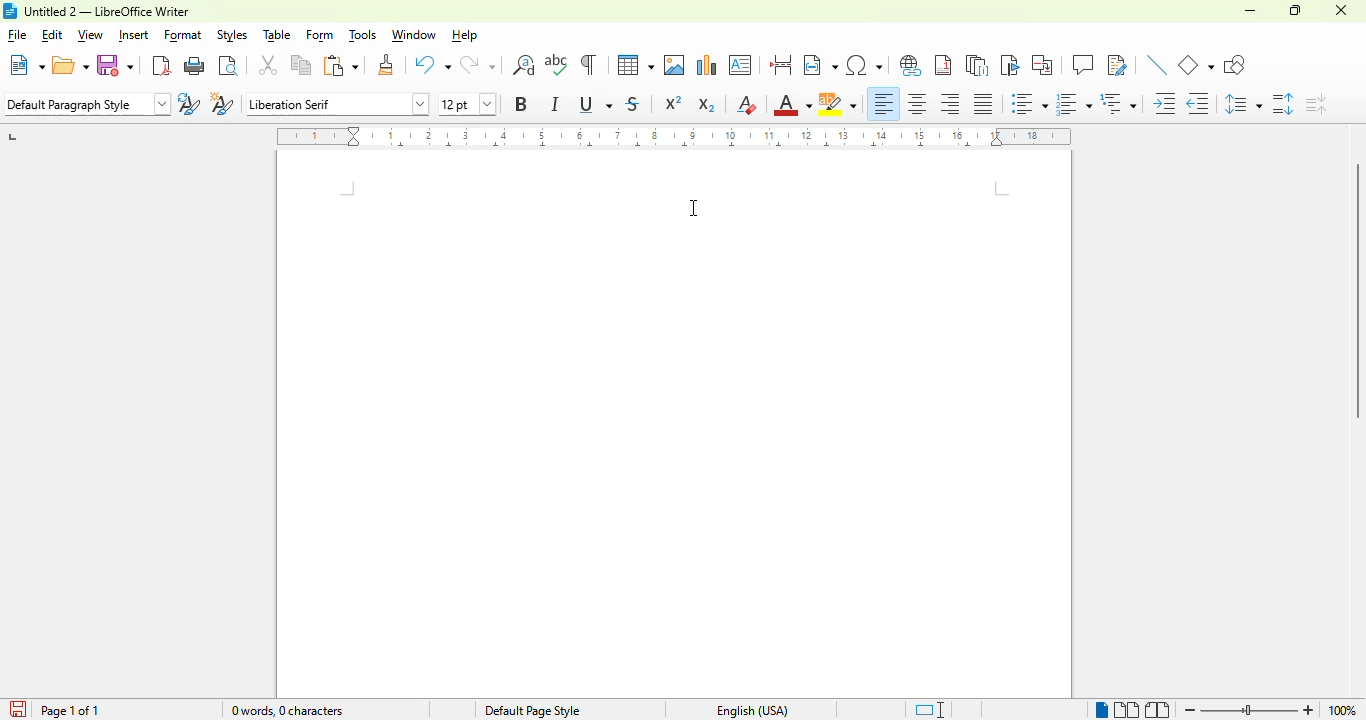 This screenshot has width=1366, height=720. I want to click on toggle print preview, so click(230, 66).